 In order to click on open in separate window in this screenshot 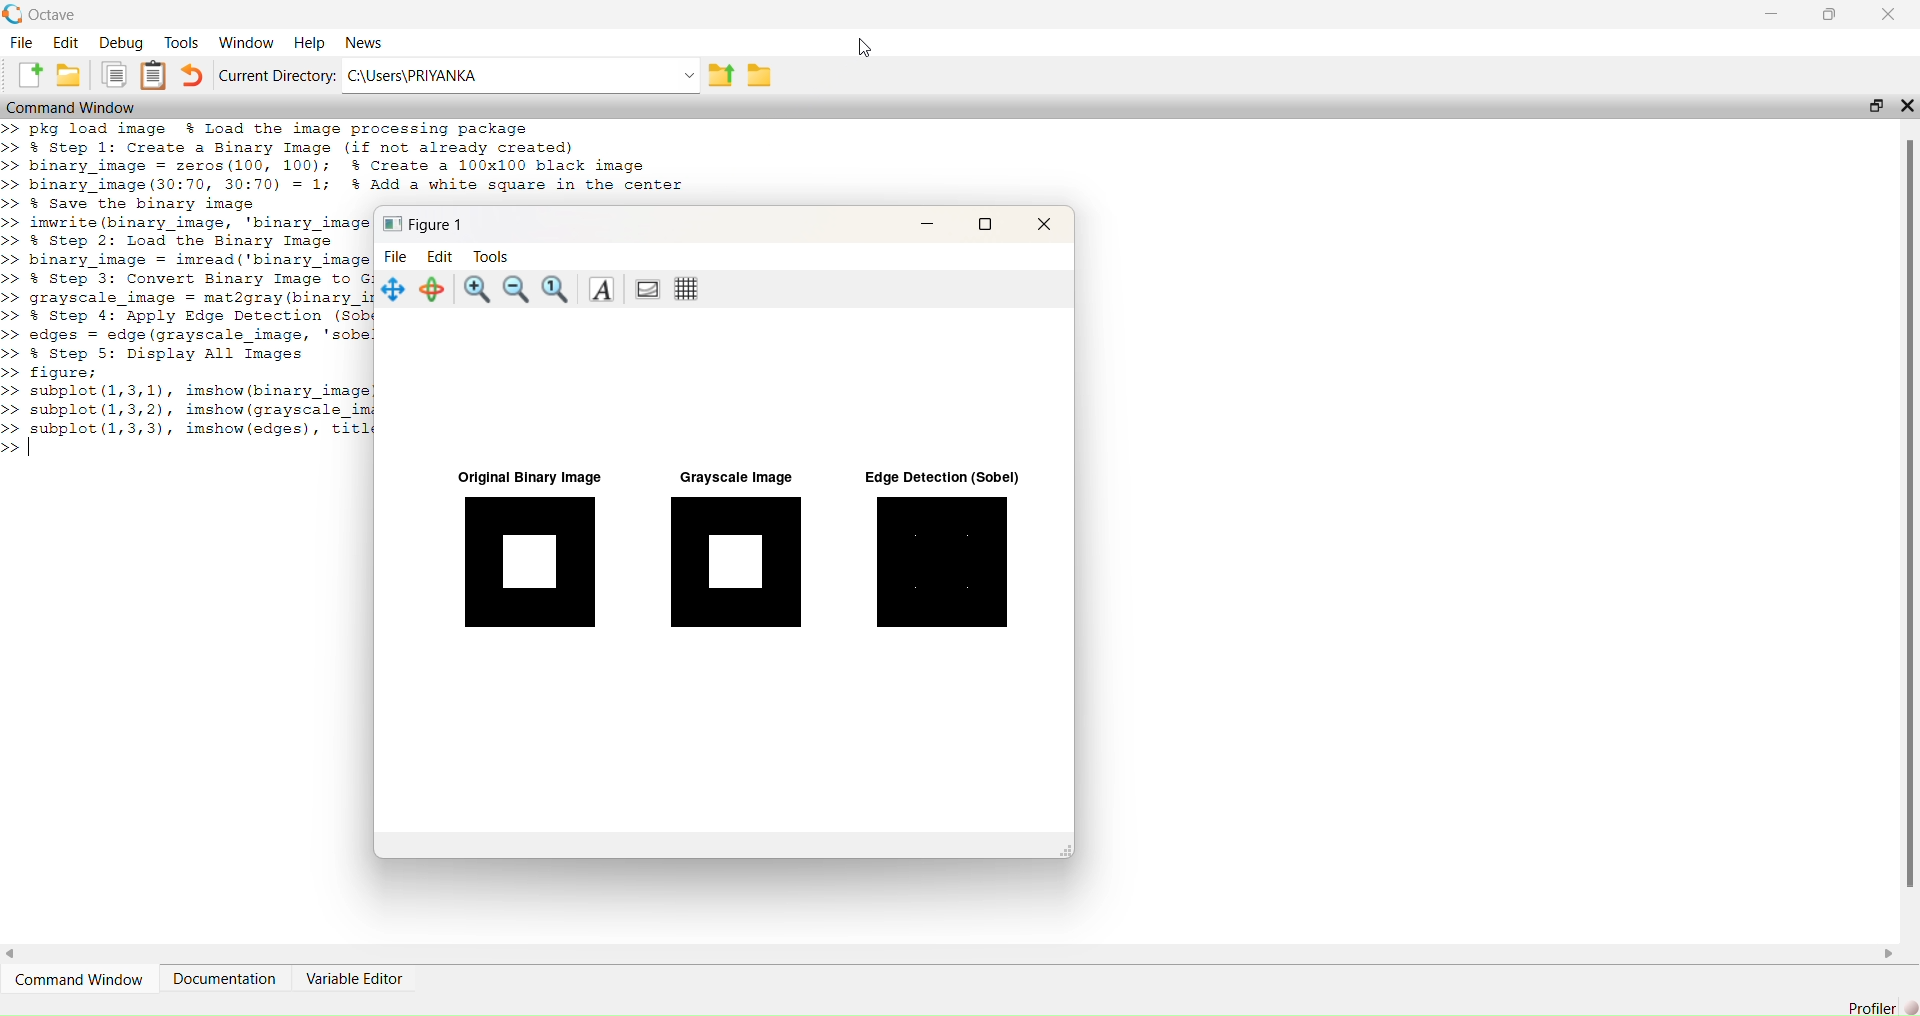, I will do `click(1876, 105)`.